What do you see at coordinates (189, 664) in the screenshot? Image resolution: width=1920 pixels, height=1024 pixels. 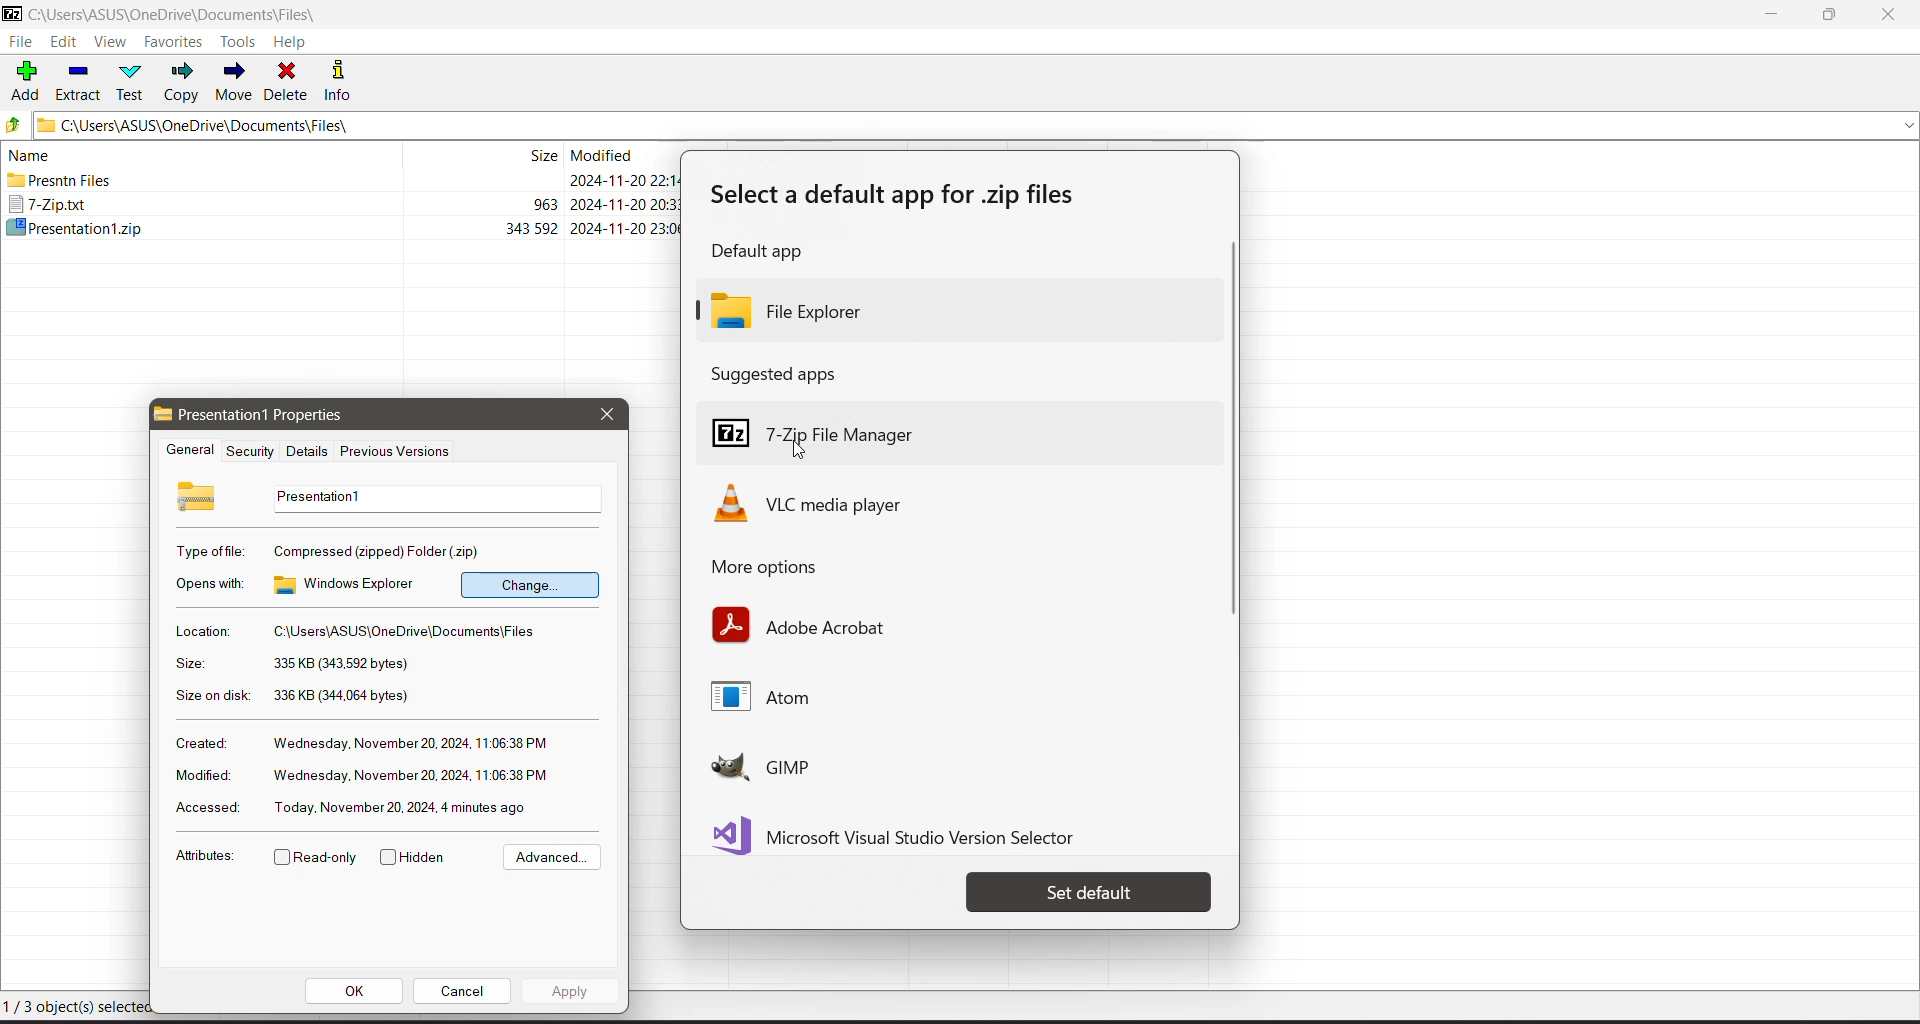 I see `Size` at bounding box center [189, 664].